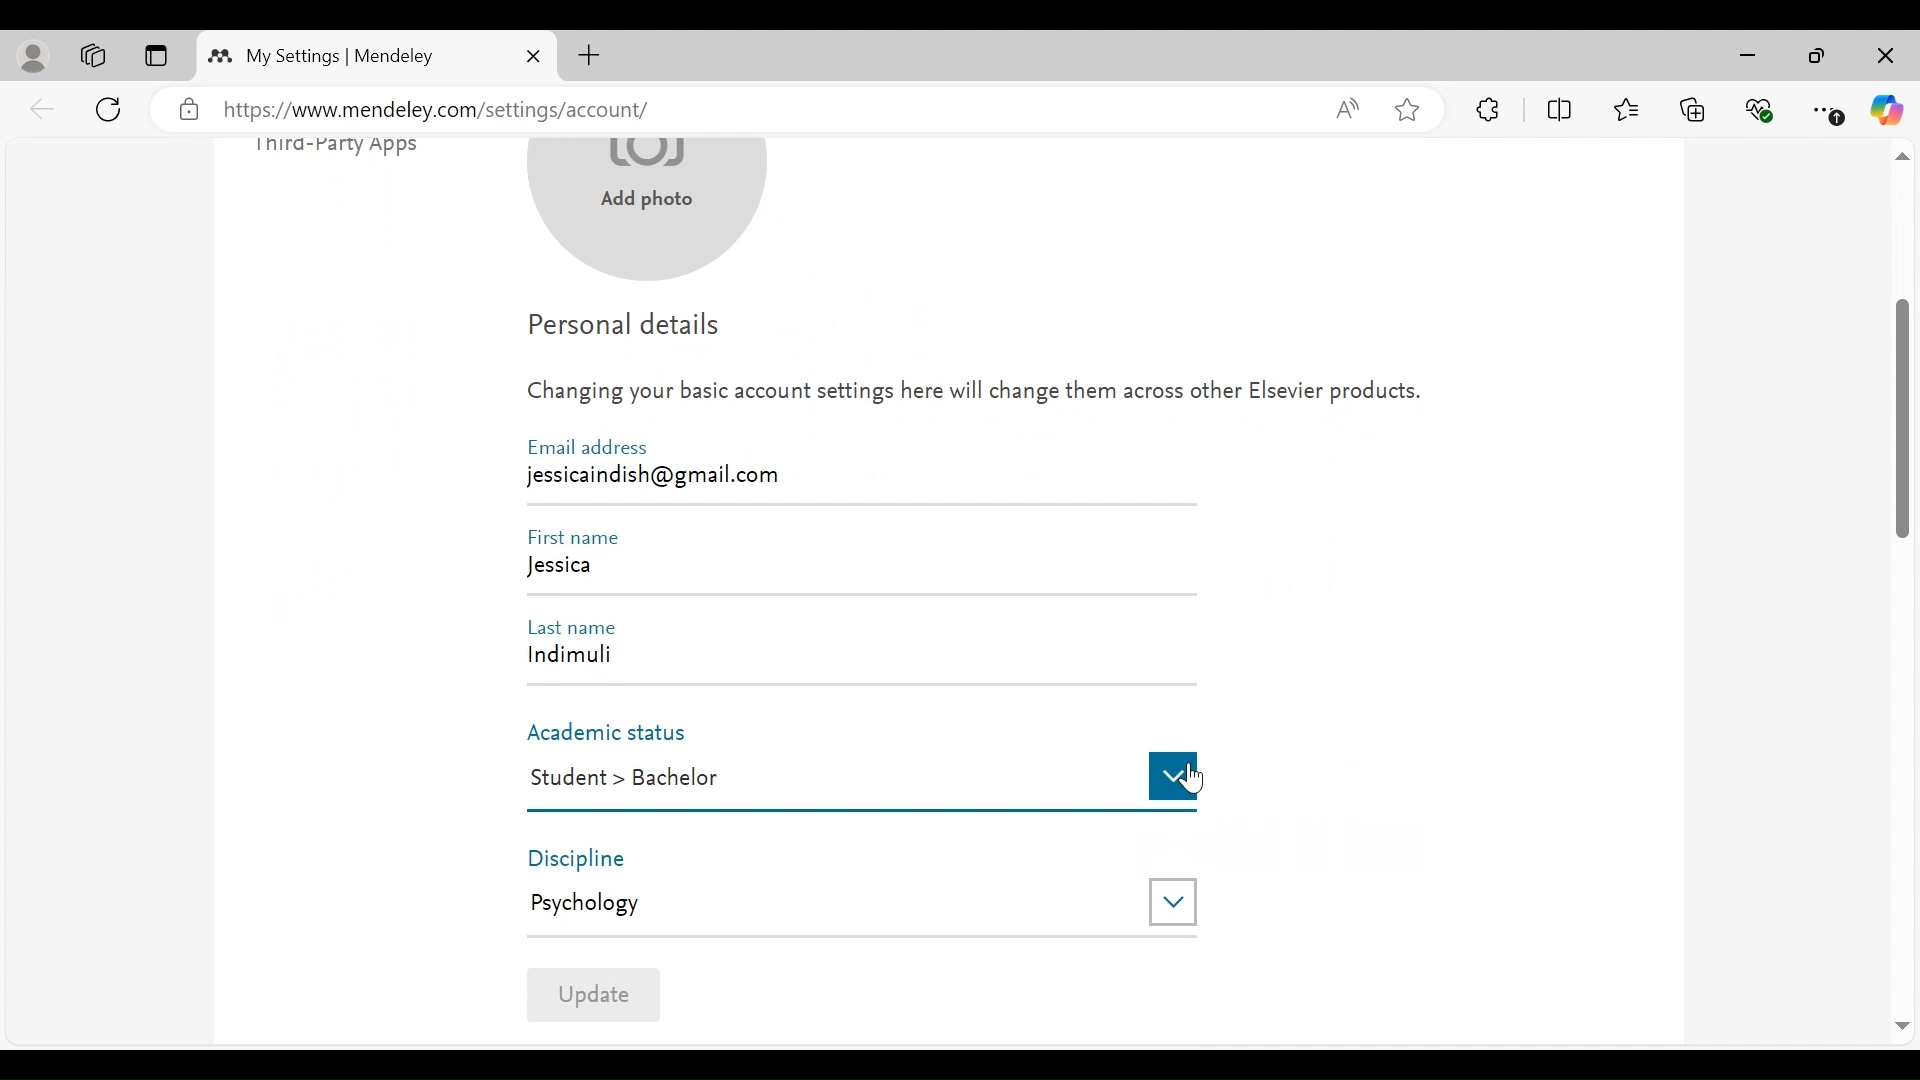 The width and height of the screenshot is (1920, 1080). Describe the element at coordinates (659, 474) in the screenshot. I see `jessicaindish@gmail.com` at that location.